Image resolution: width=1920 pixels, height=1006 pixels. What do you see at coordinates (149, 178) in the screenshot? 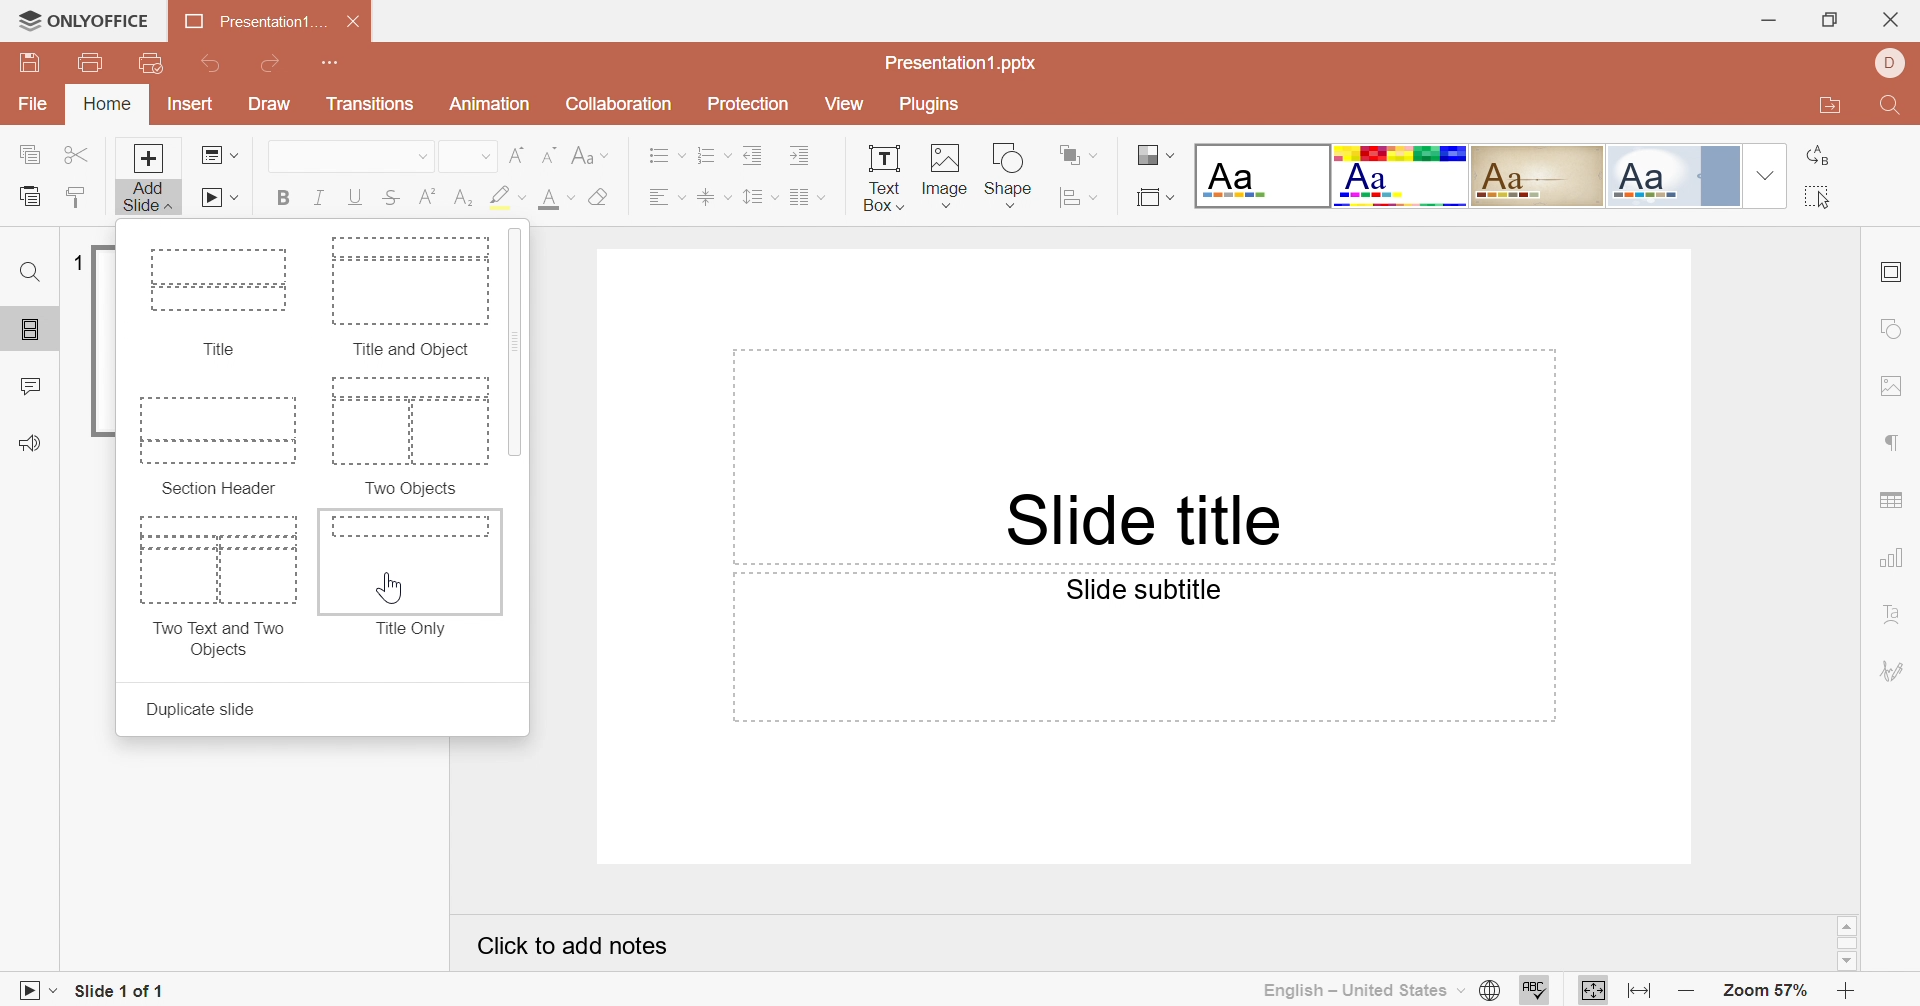
I see `Add slide` at bounding box center [149, 178].